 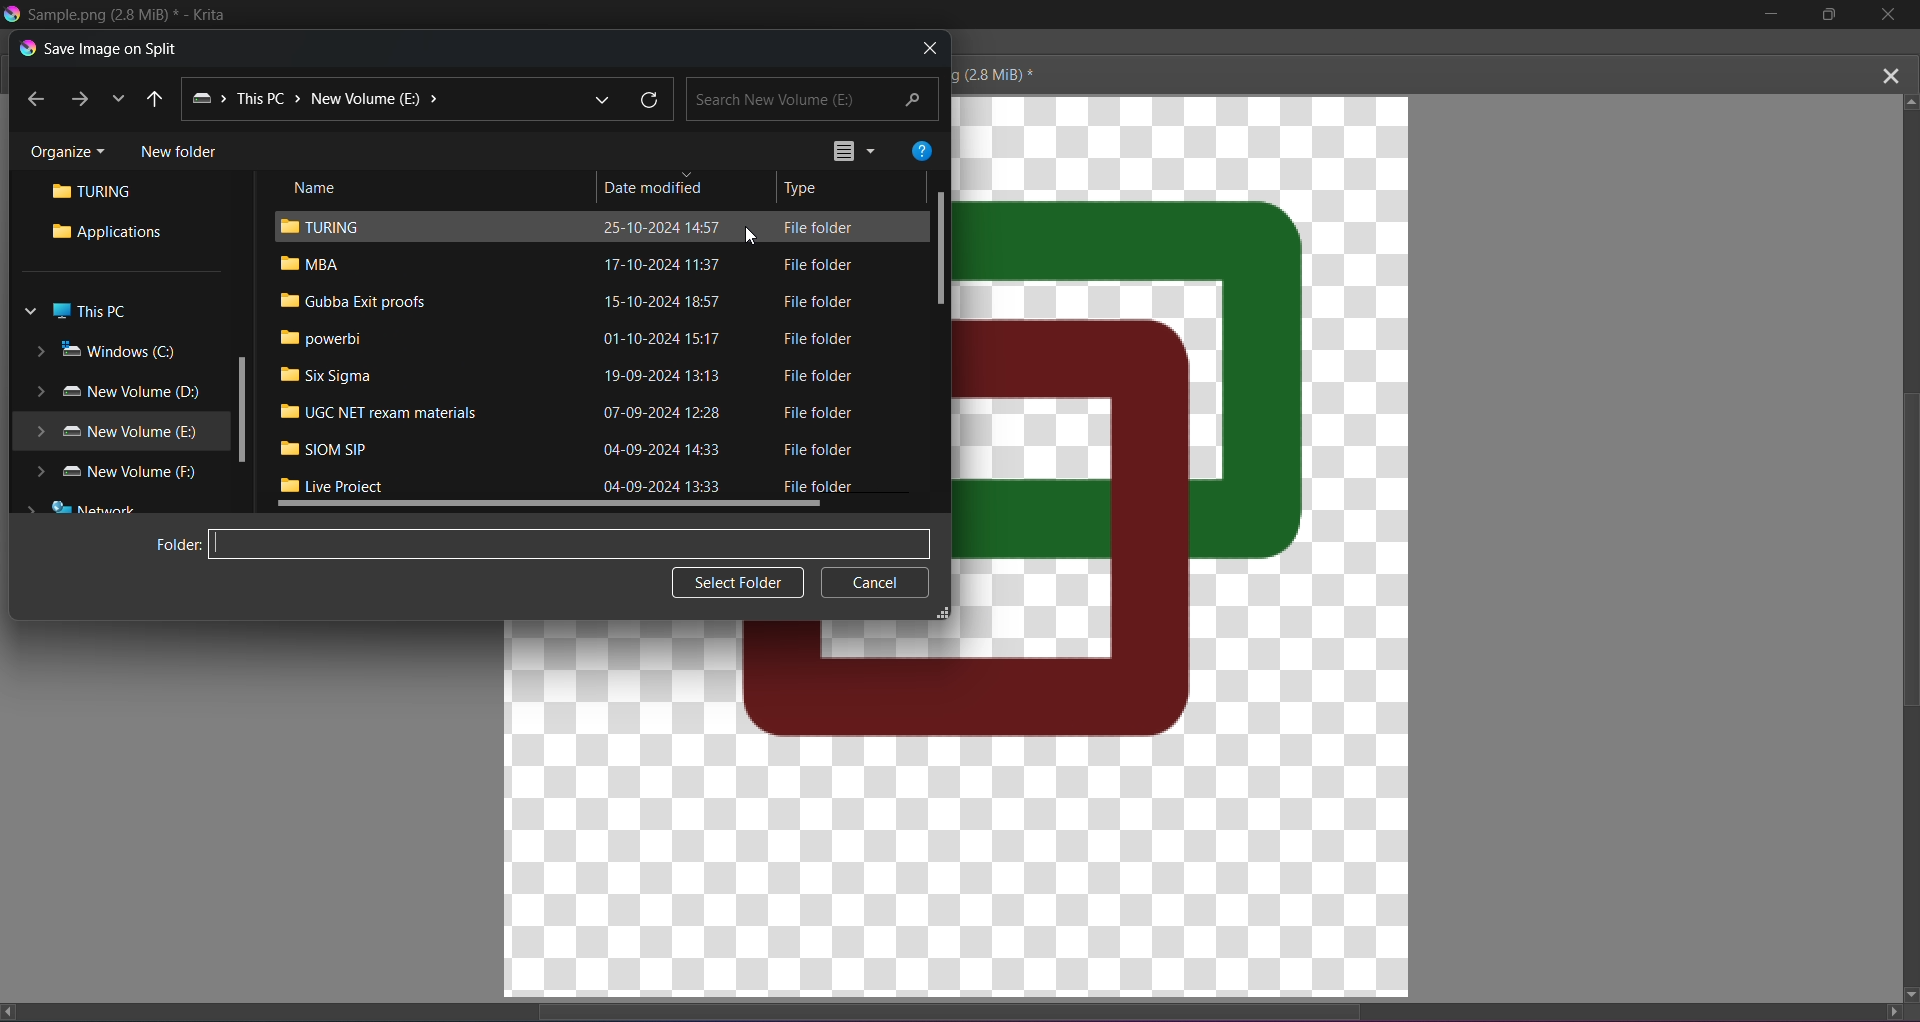 What do you see at coordinates (752, 235) in the screenshot?
I see `Cursor` at bounding box center [752, 235].